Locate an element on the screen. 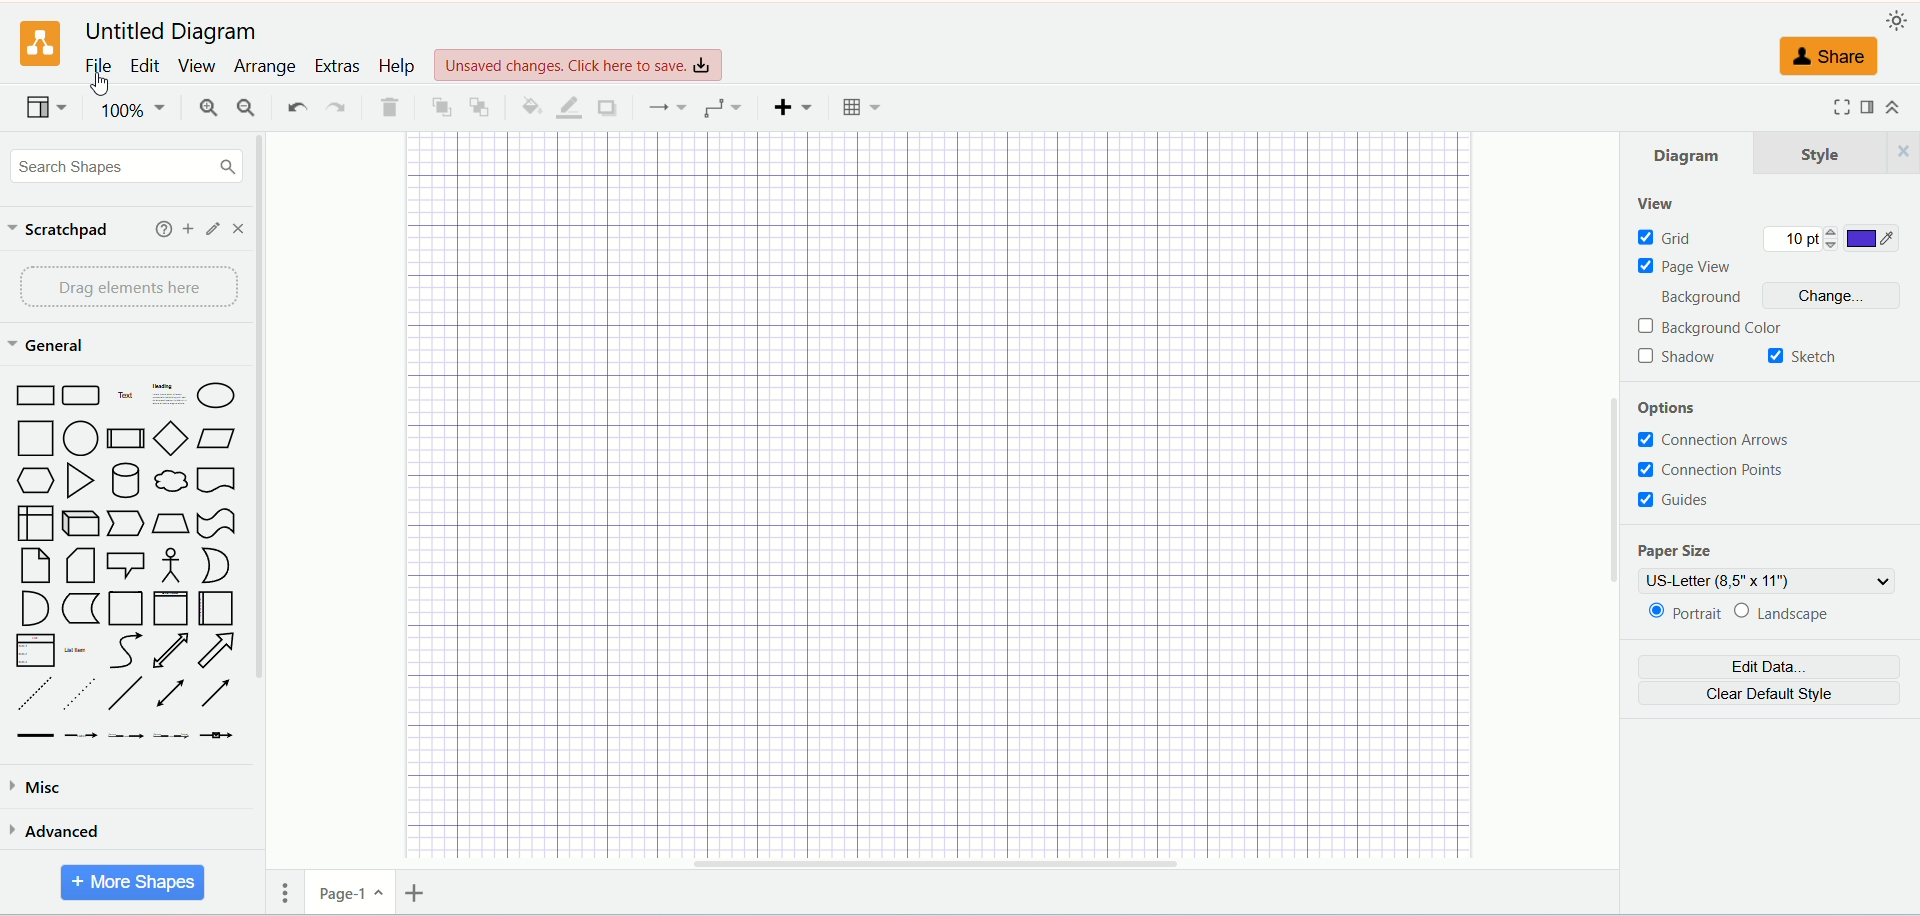 The width and height of the screenshot is (1920, 916). title is located at coordinates (168, 29).